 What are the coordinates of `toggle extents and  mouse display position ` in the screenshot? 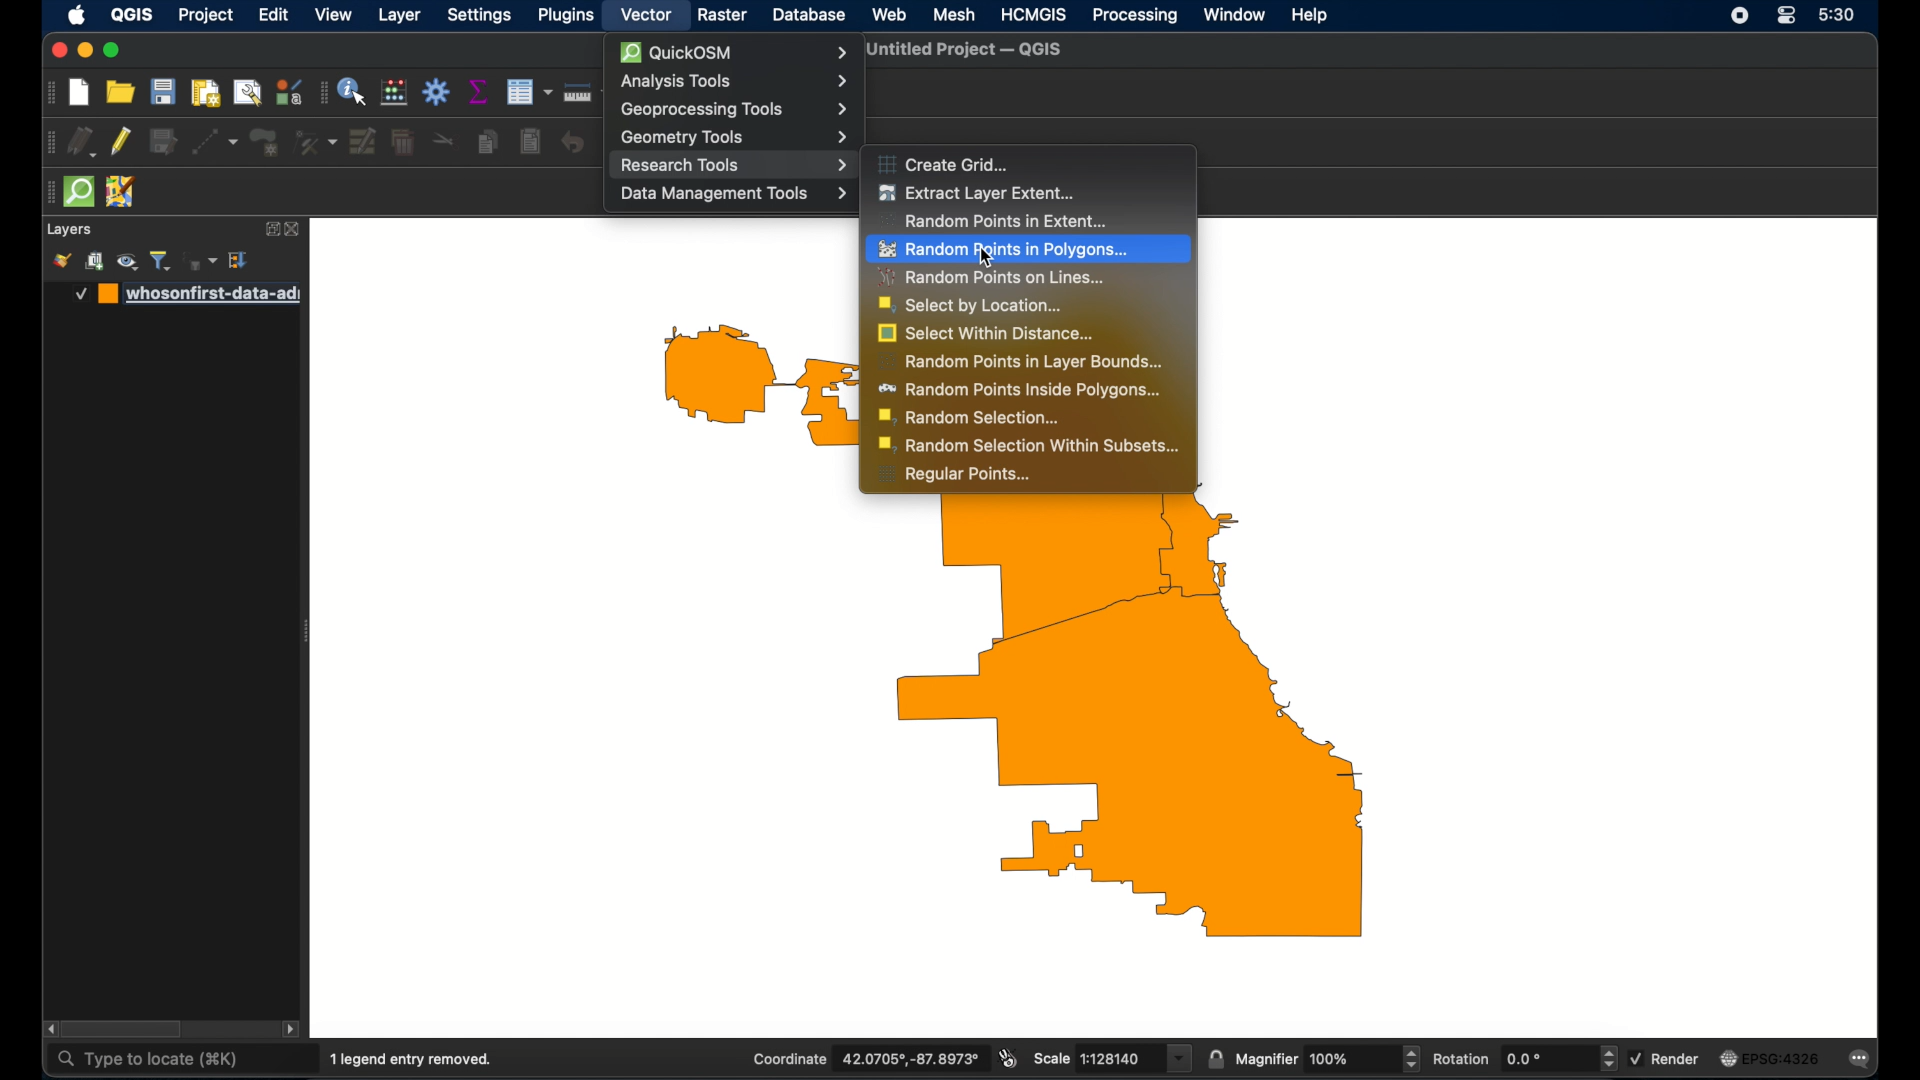 It's located at (1008, 1057).